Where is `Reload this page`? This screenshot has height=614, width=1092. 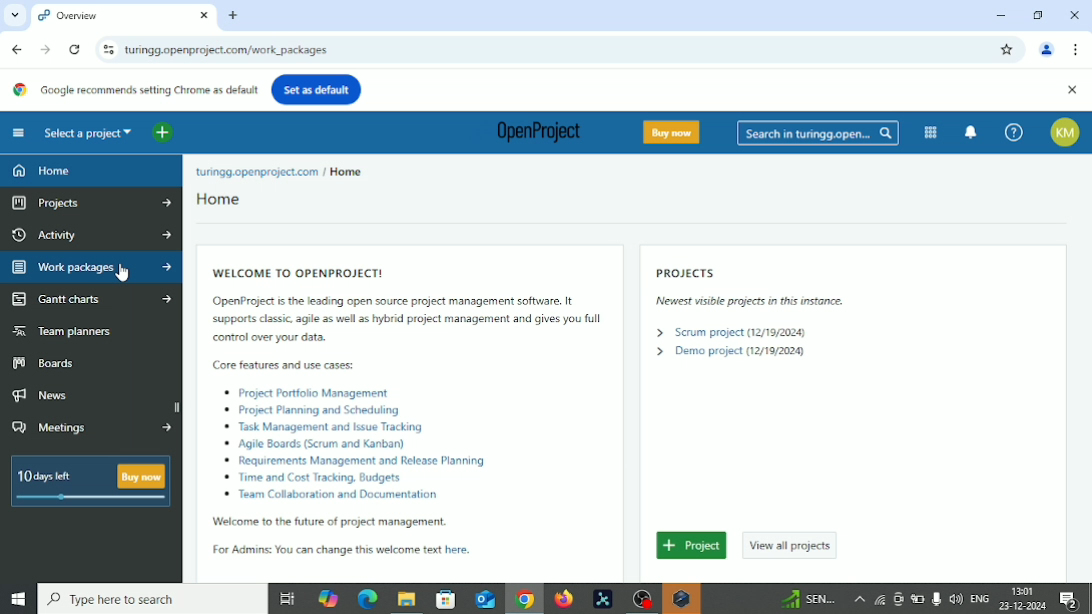 Reload this page is located at coordinates (75, 50).